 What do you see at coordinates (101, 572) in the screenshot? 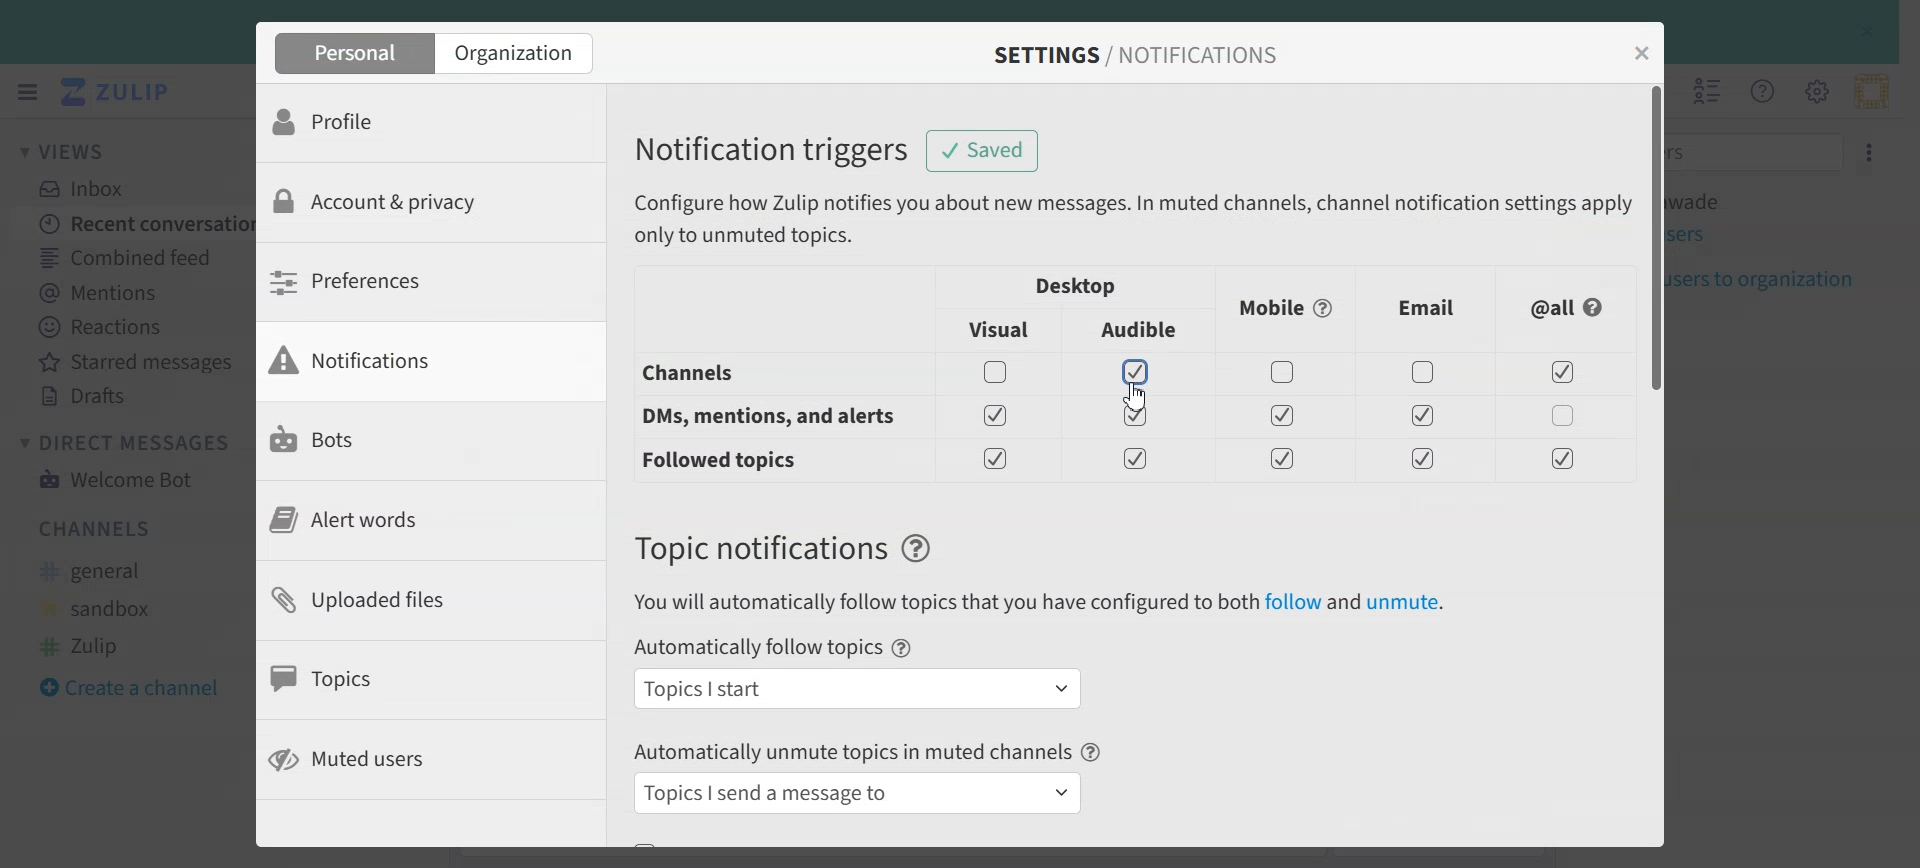
I see `#general` at bounding box center [101, 572].